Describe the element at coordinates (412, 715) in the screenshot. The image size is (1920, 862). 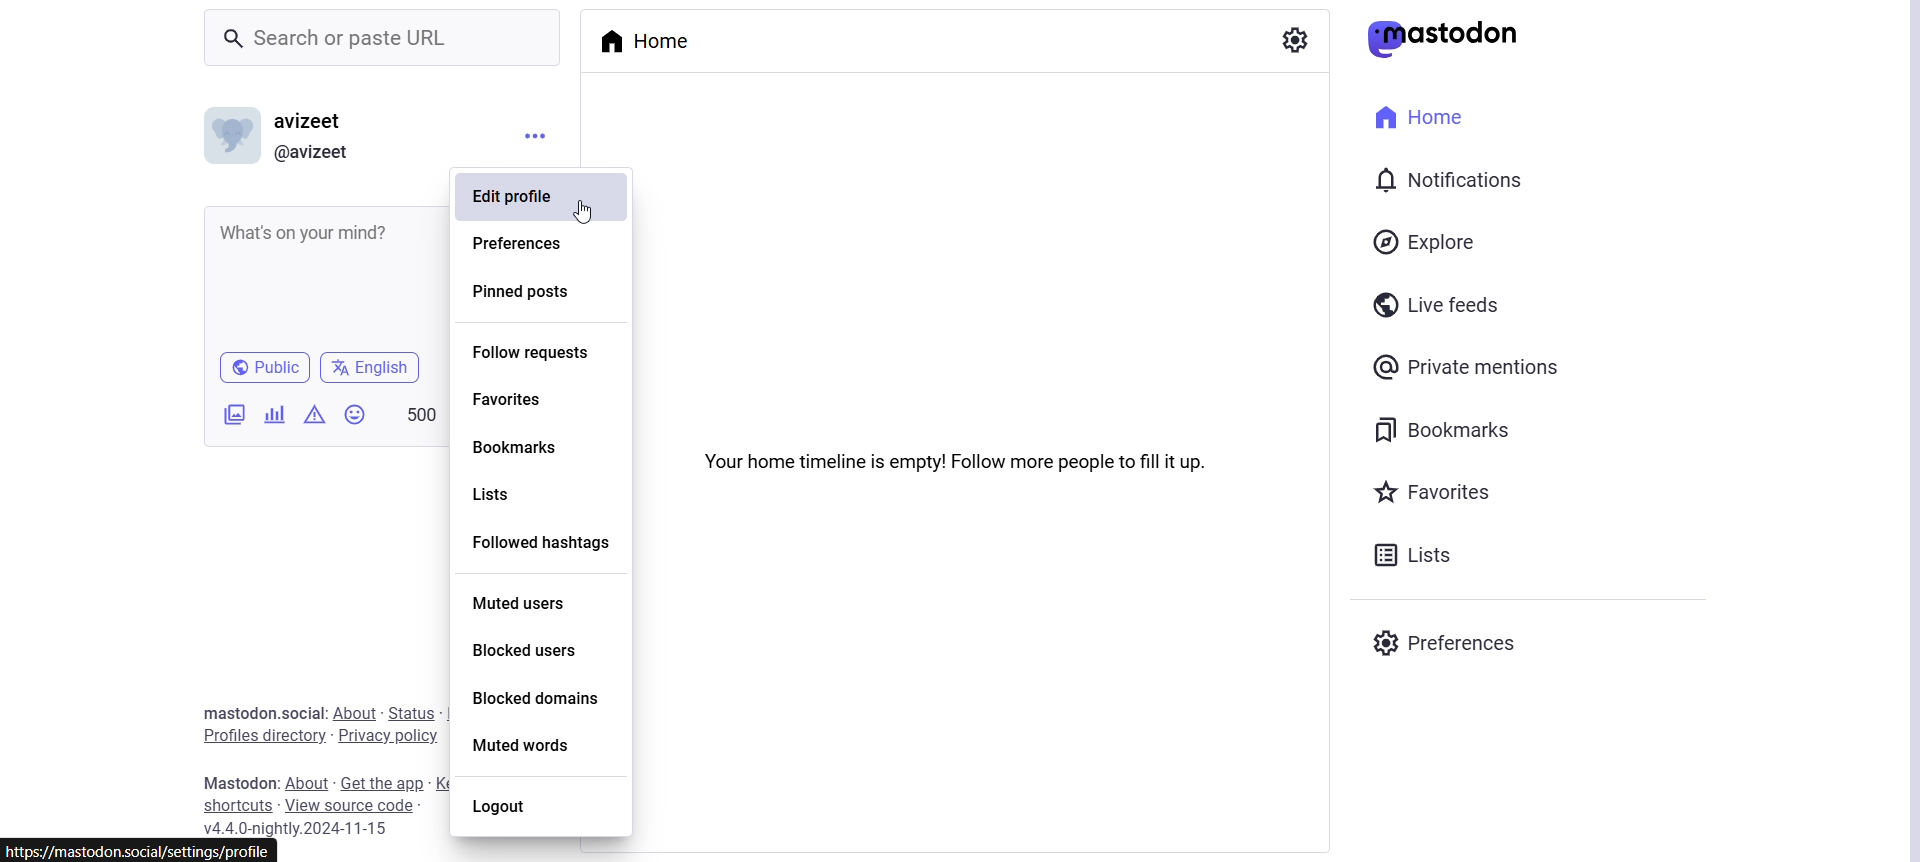
I see `Status` at that location.